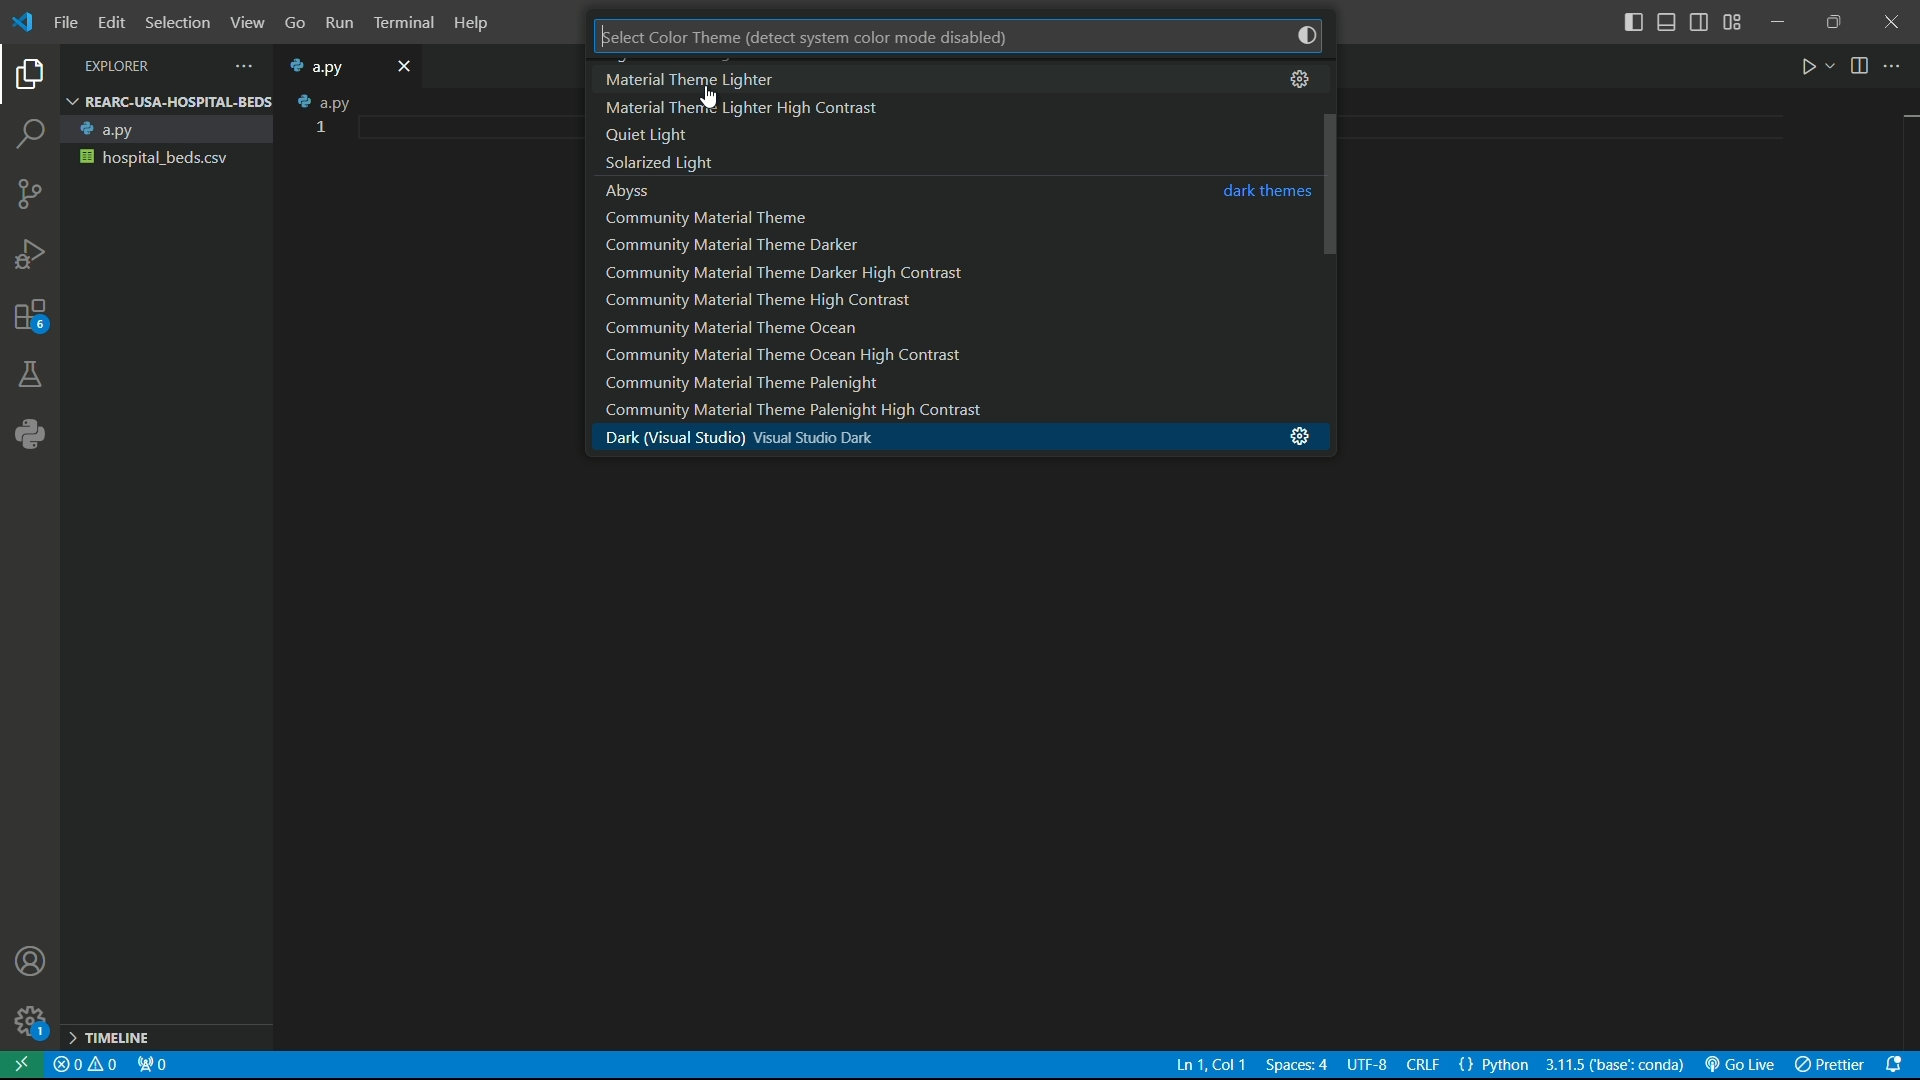  Describe the element at coordinates (26, 24) in the screenshot. I see `logo` at that location.